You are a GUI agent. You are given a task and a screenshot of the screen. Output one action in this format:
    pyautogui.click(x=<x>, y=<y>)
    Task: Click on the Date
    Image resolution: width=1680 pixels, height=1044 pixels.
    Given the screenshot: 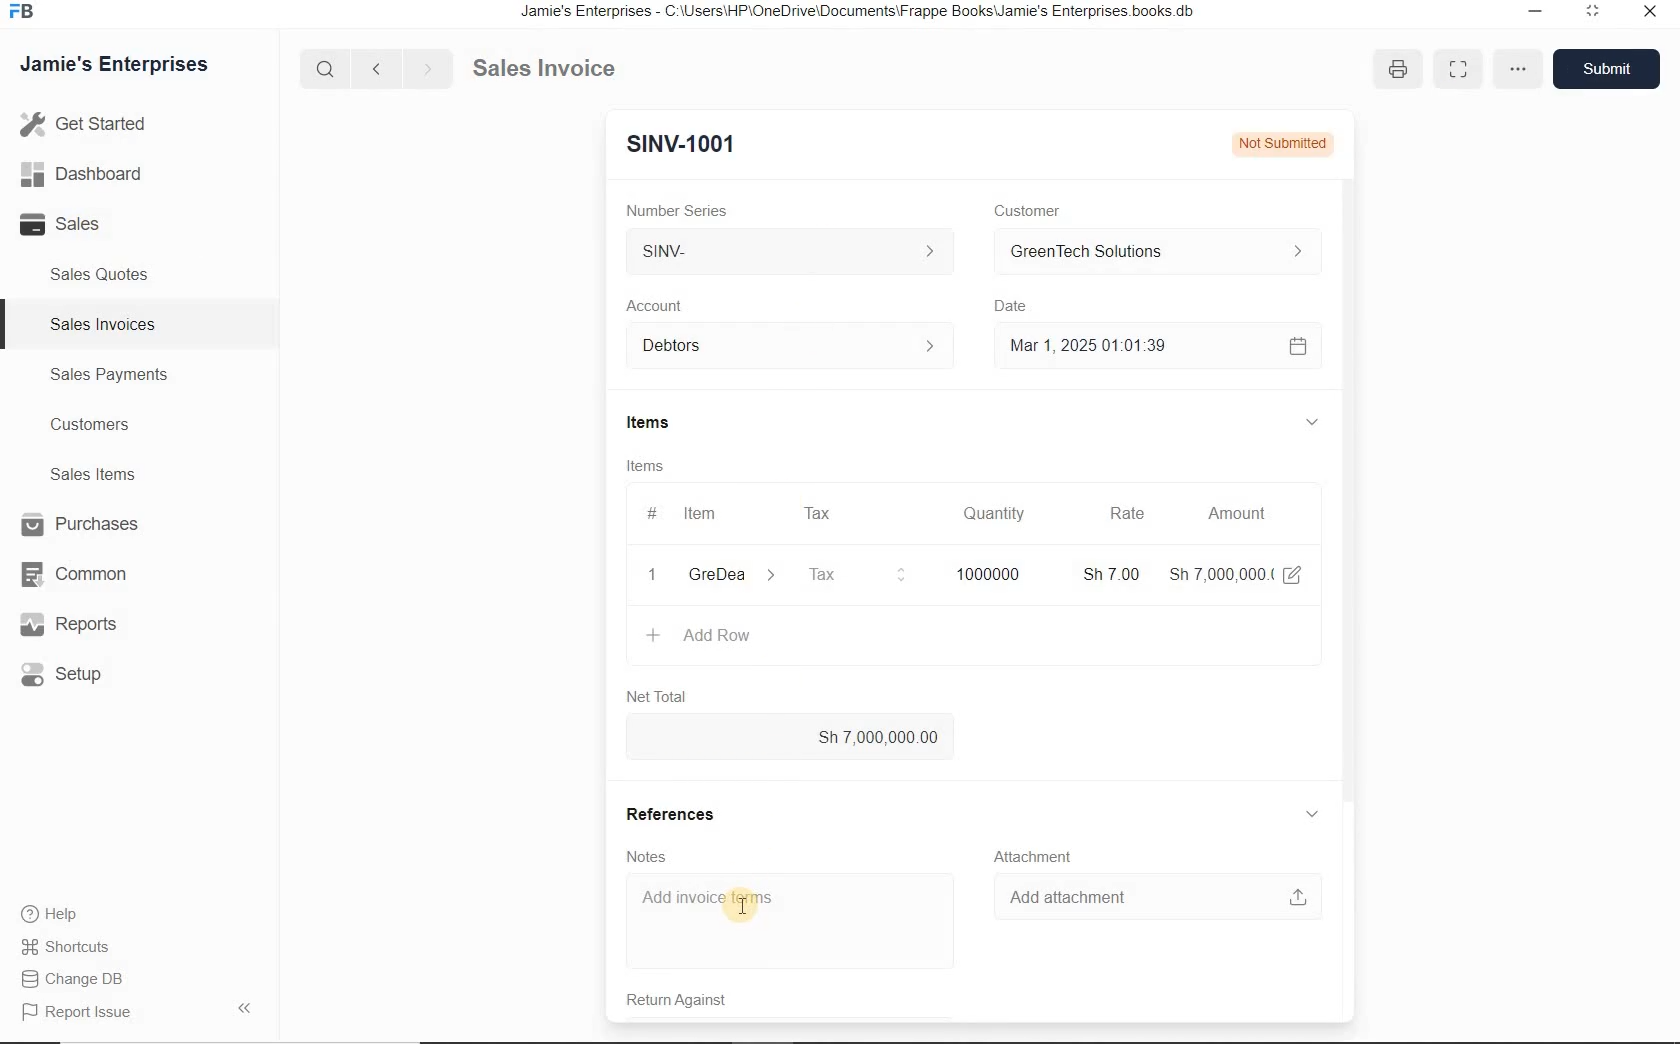 What is the action you would take?
    pyautogui.click(x=1013, y=306)
    